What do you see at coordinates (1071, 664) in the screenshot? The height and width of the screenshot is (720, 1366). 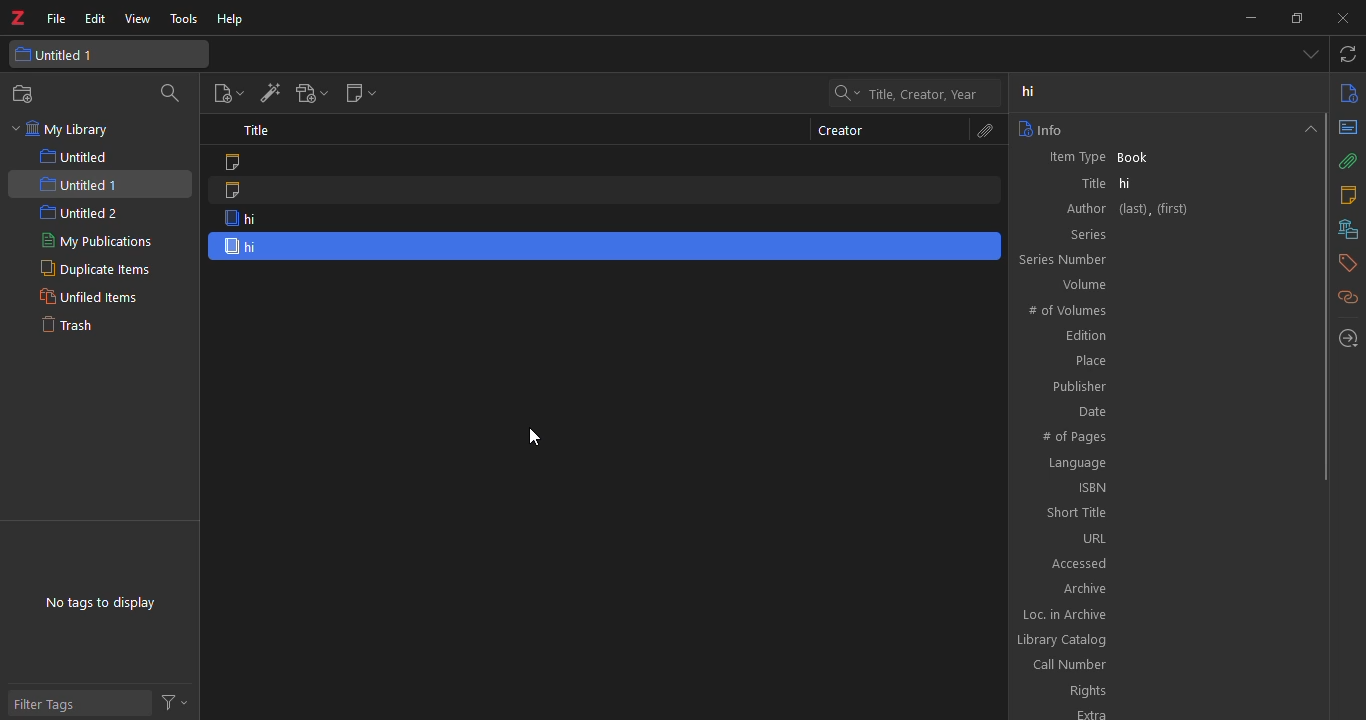 I see `call number` at bounding box center [1071, 664].